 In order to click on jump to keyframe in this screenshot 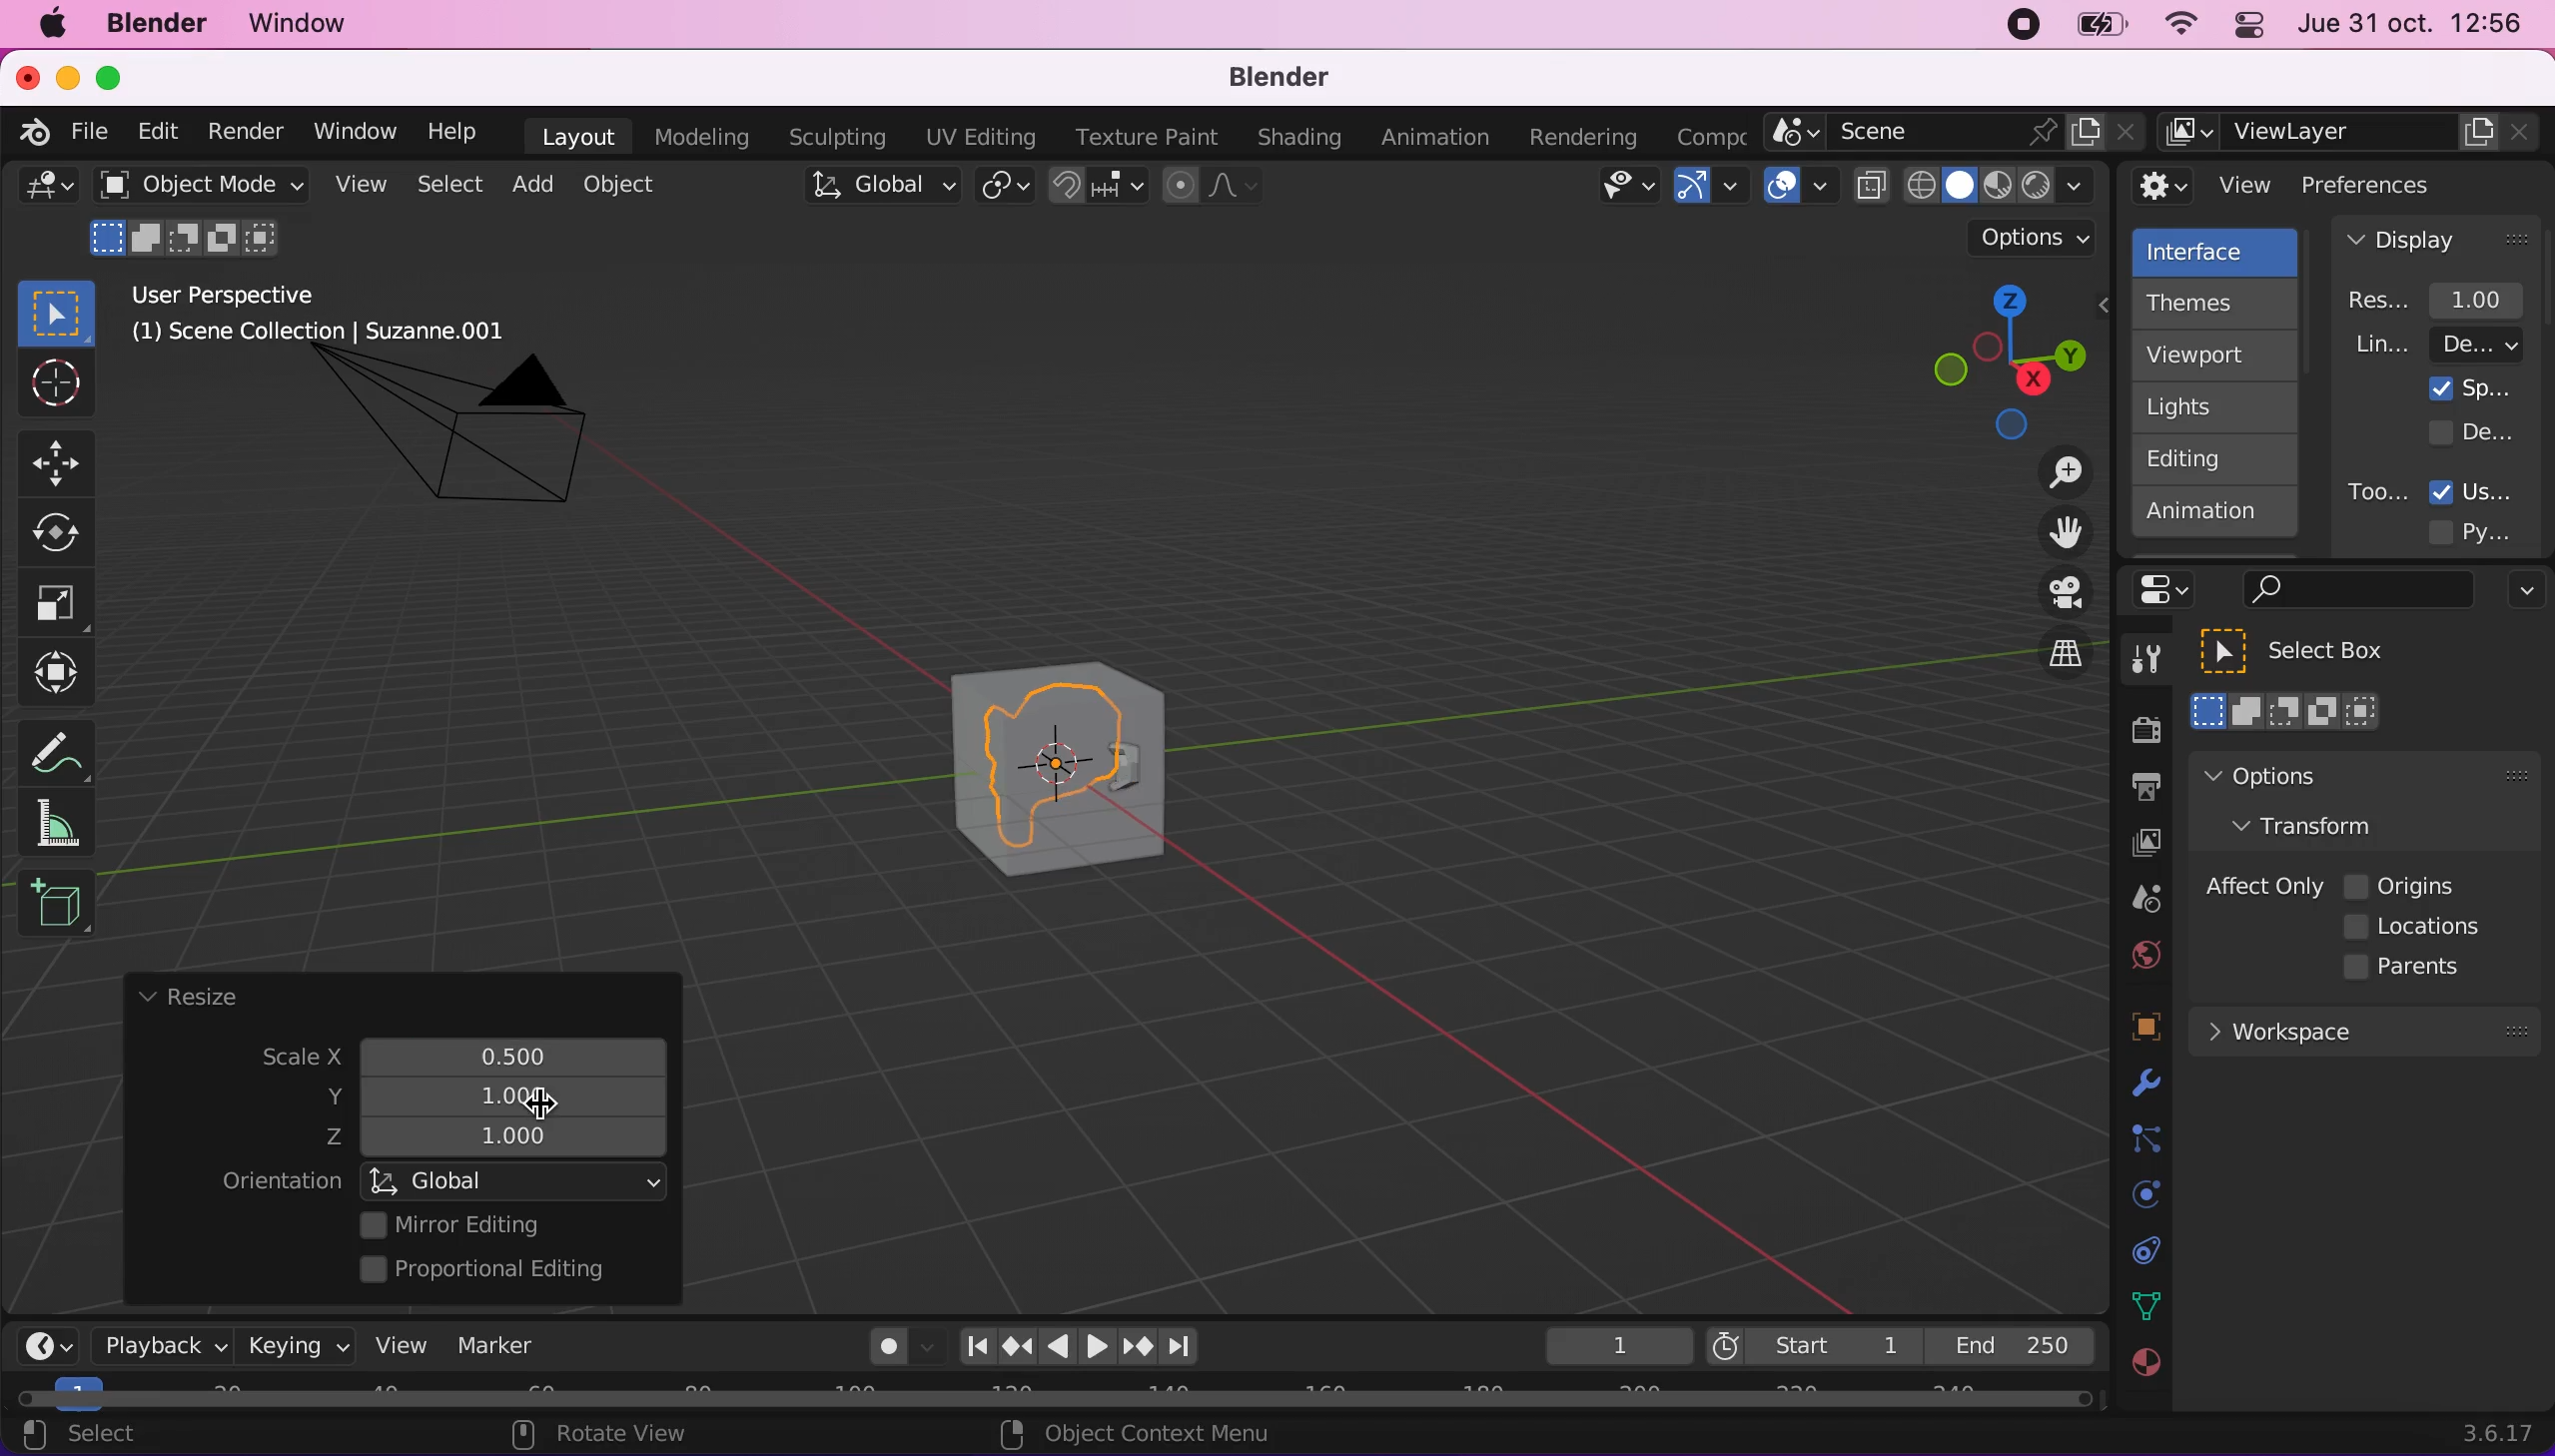, I will do `click(1017, 1346)`.